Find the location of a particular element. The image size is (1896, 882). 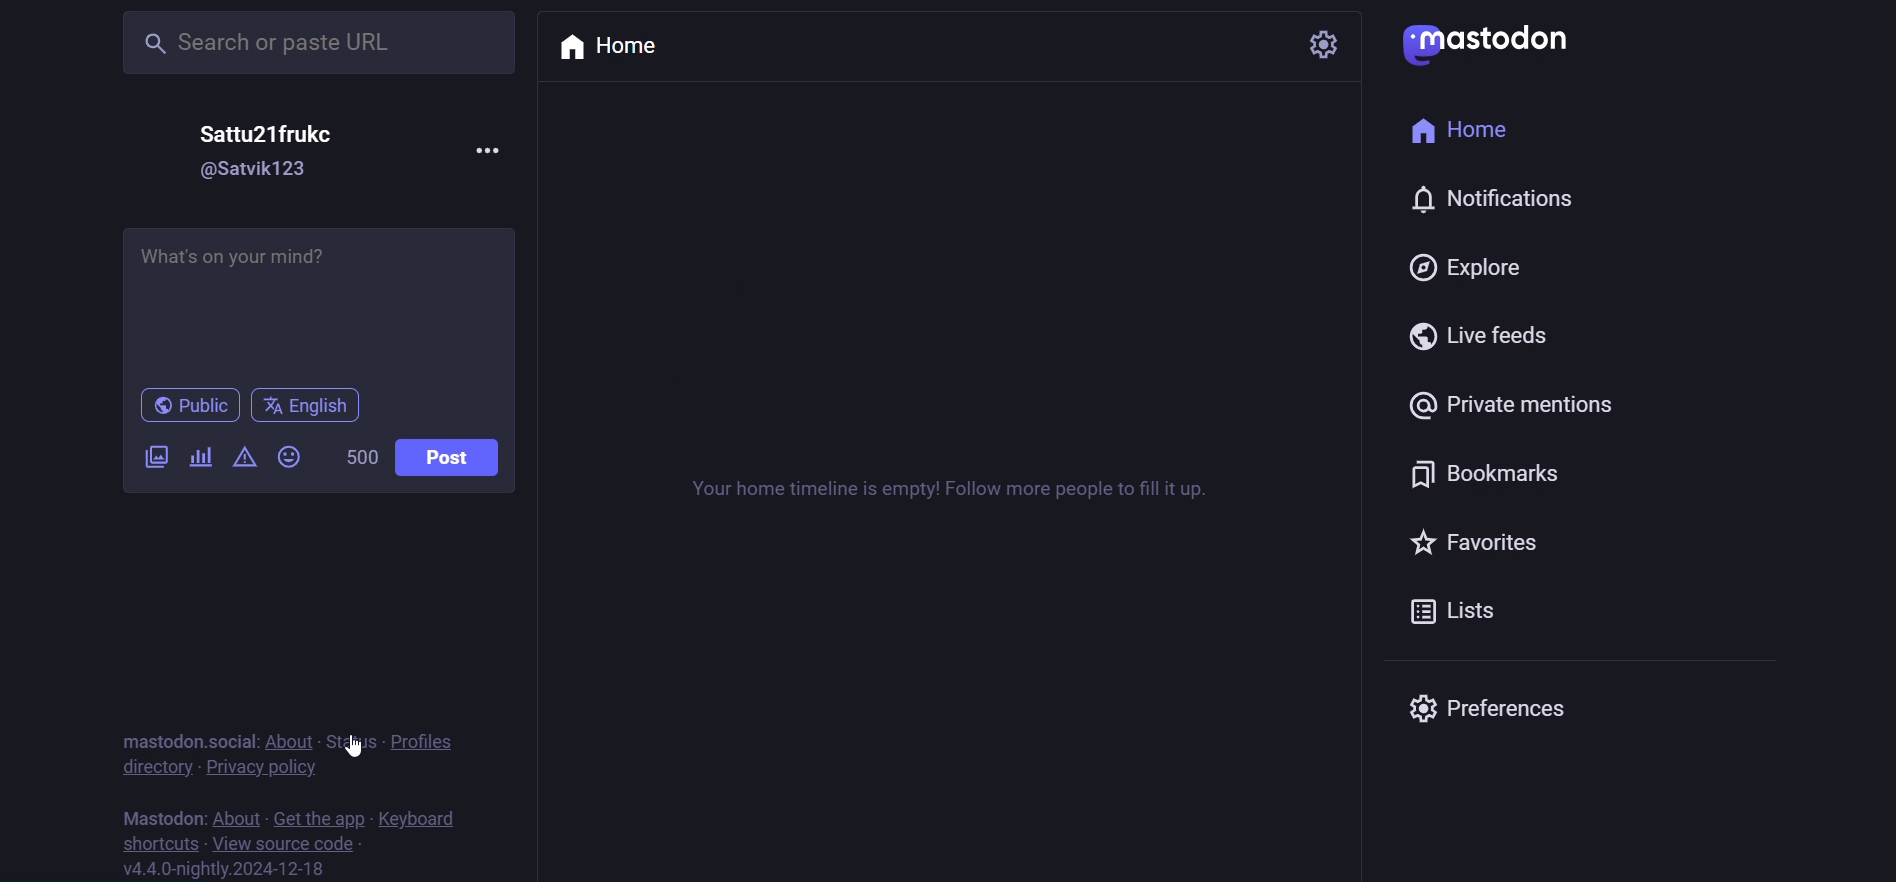

directory is located at coordinates (148, 765).